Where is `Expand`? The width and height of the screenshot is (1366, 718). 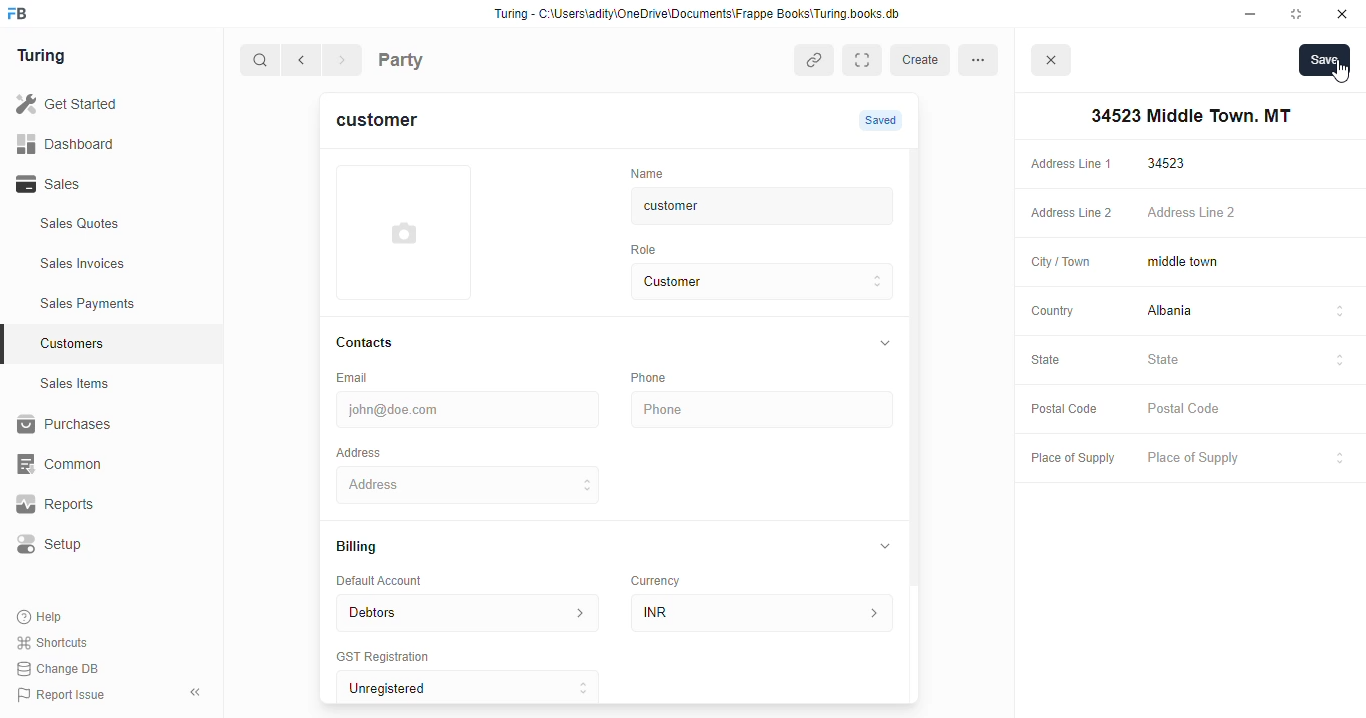 Expand is located at coordinates (866, 60).